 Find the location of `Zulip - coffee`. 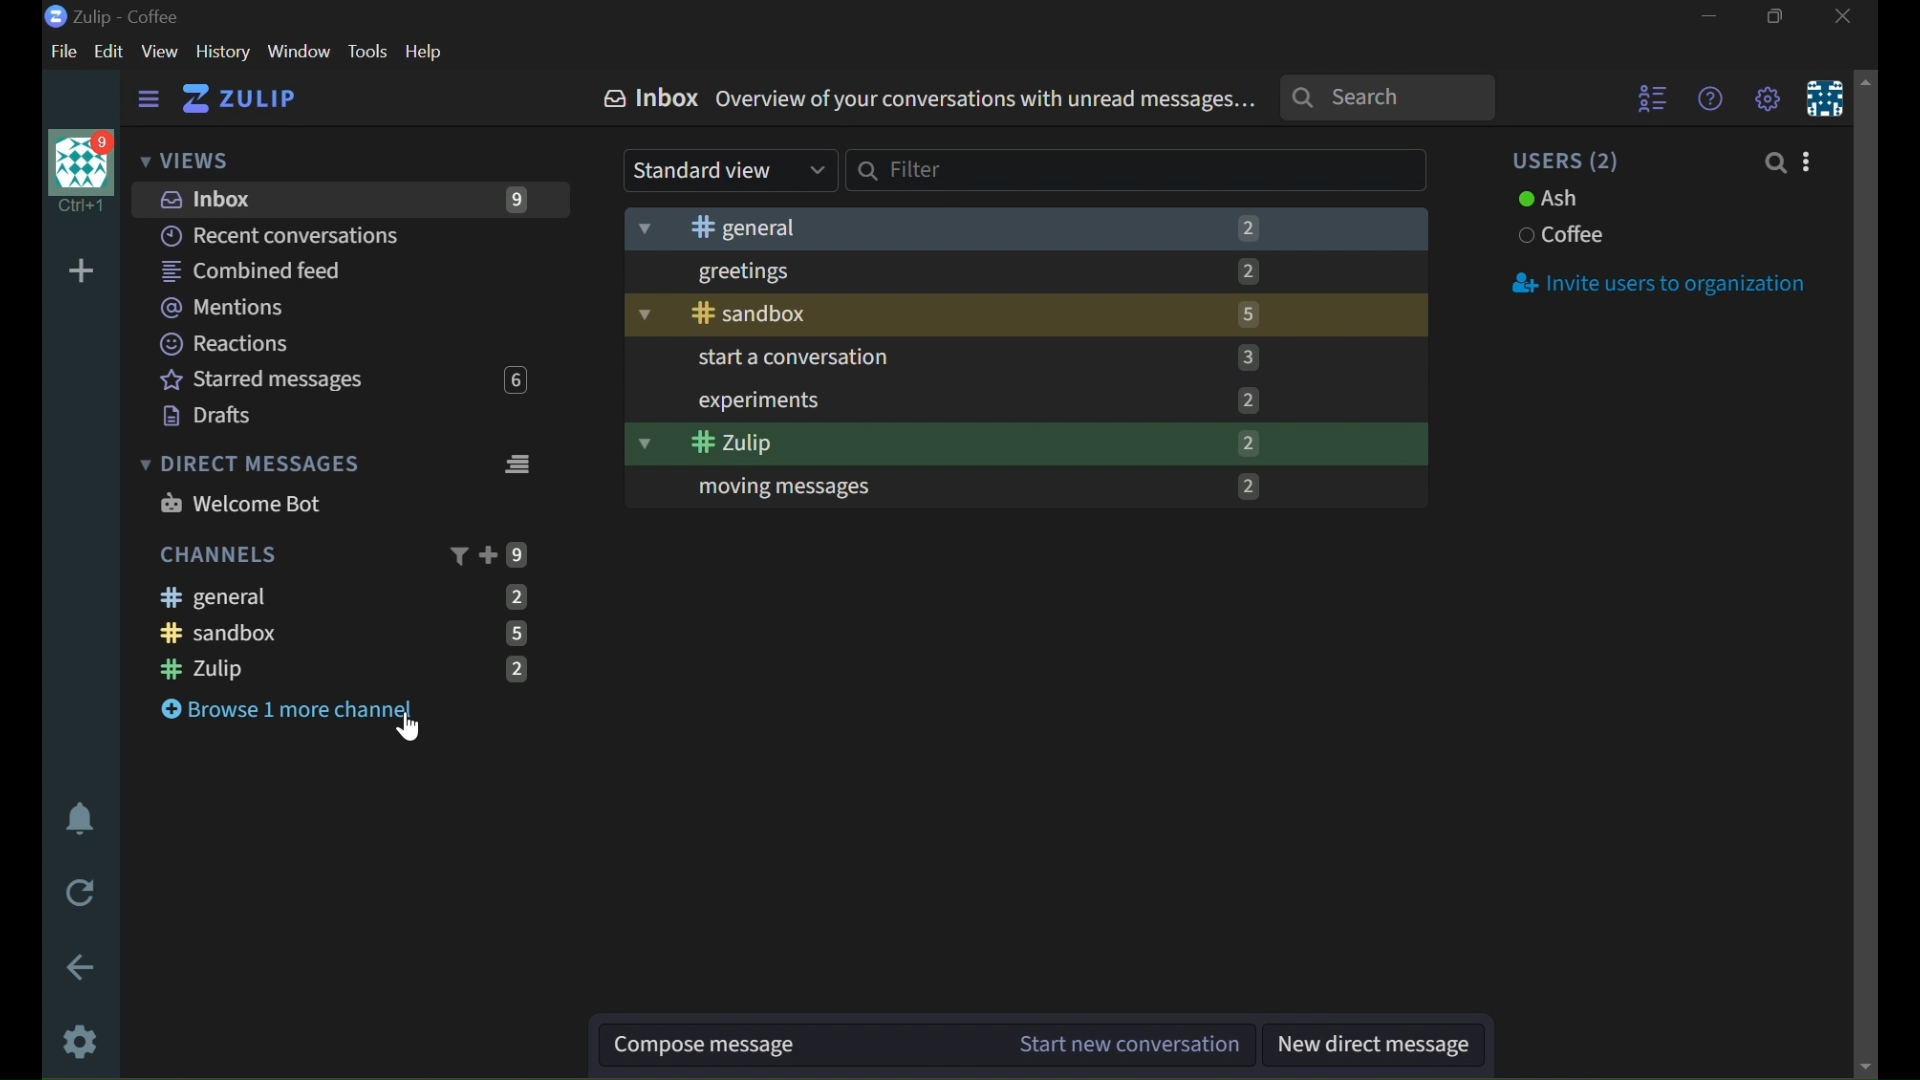

Zulip - coffee is located at coordinates (112, 17).